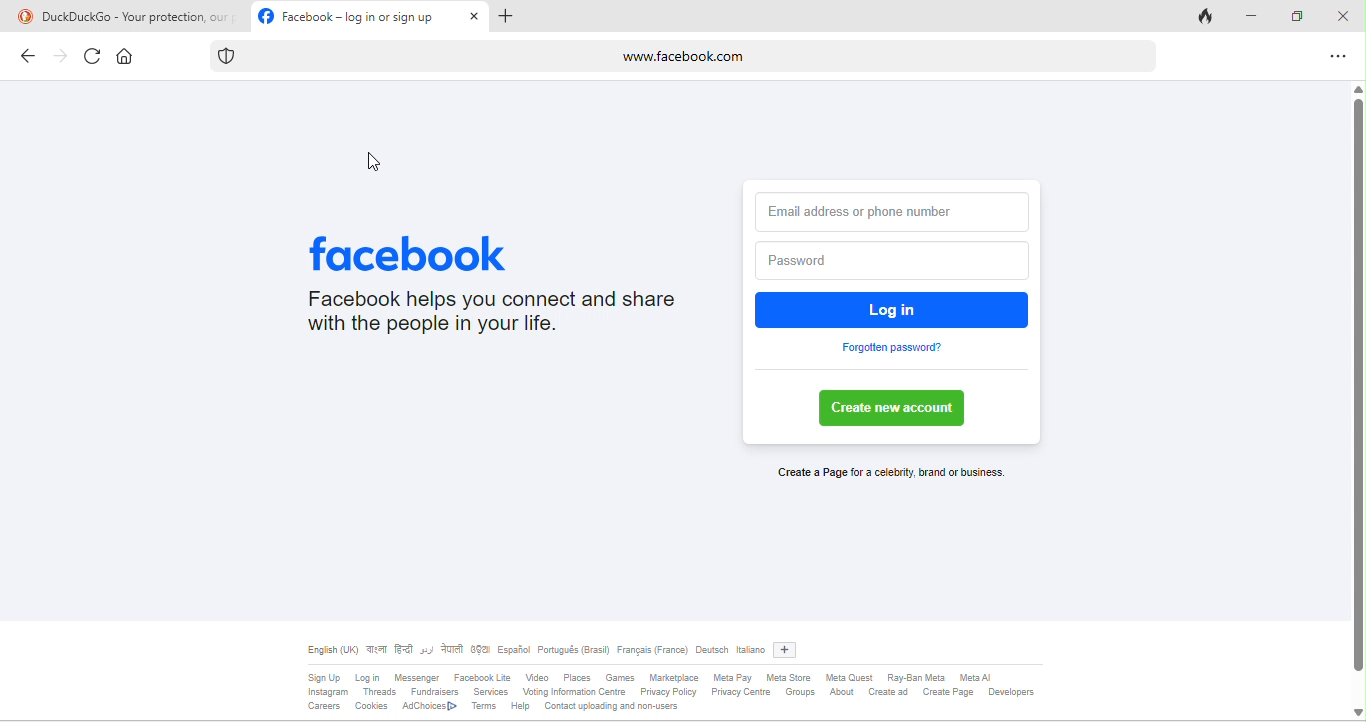 The image size is (1366, 722). I want to click on close tab and clear data, so click(1208, 15).